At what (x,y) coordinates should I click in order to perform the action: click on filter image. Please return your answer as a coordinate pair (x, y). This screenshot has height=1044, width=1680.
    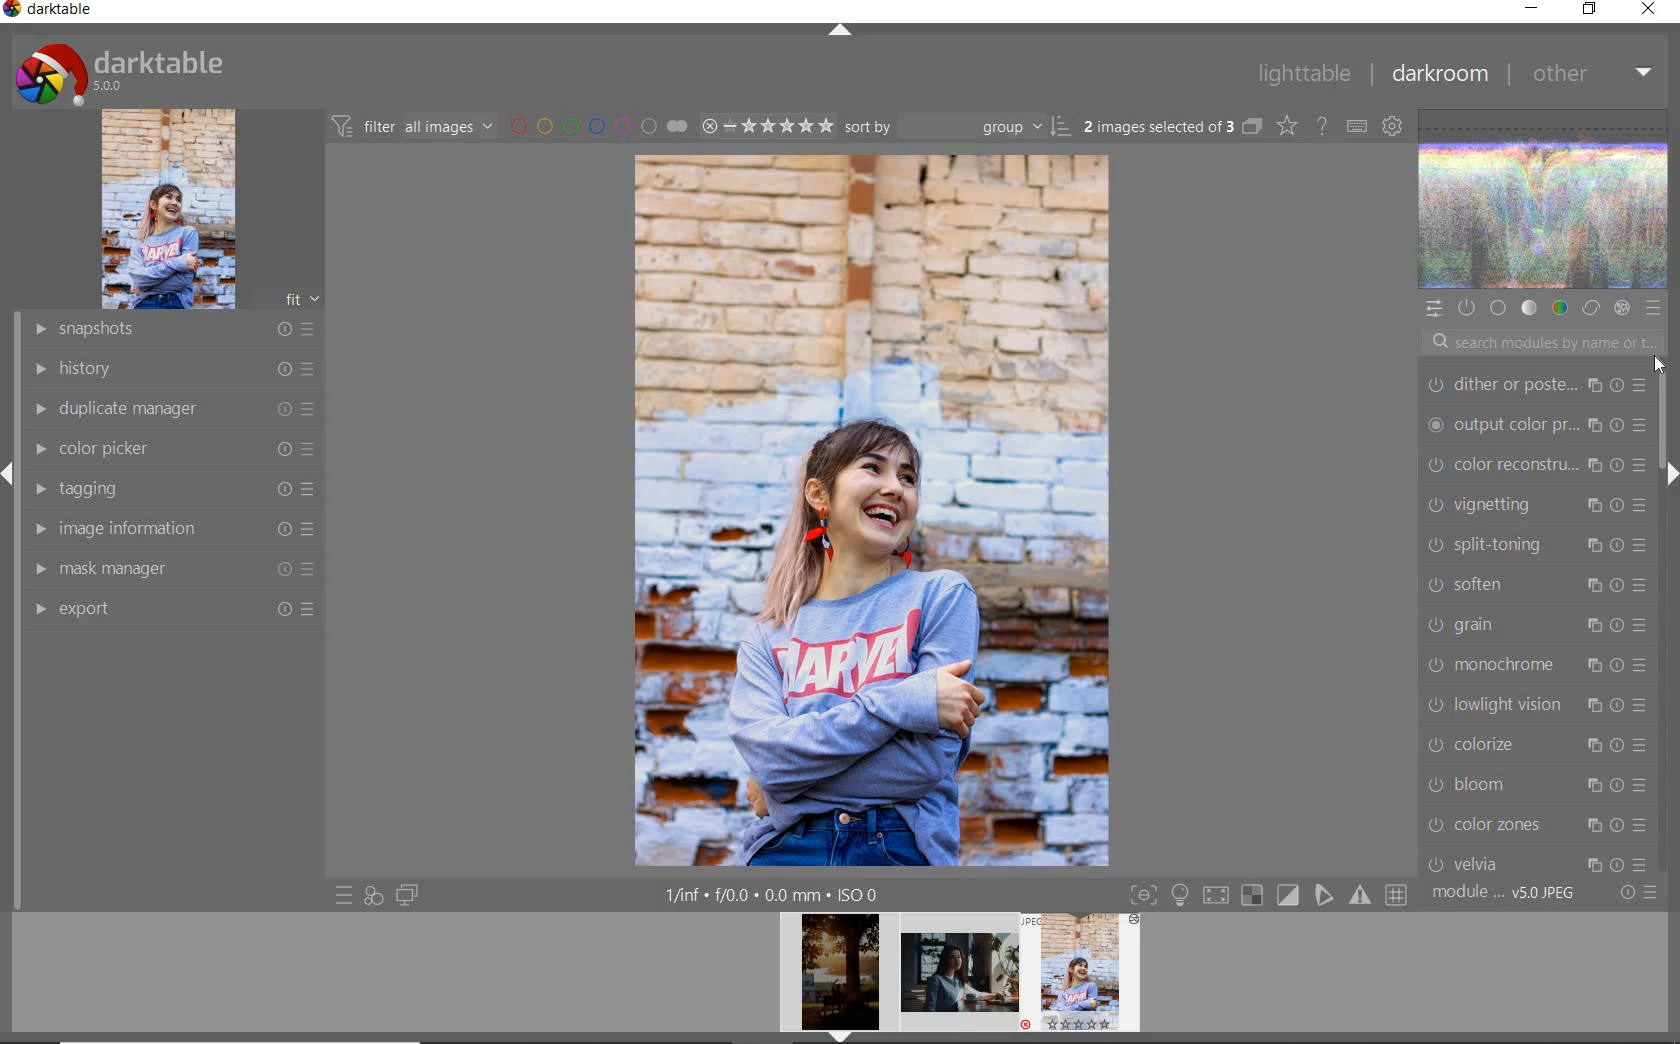
    Looking at the image, I should click on (412, 125).